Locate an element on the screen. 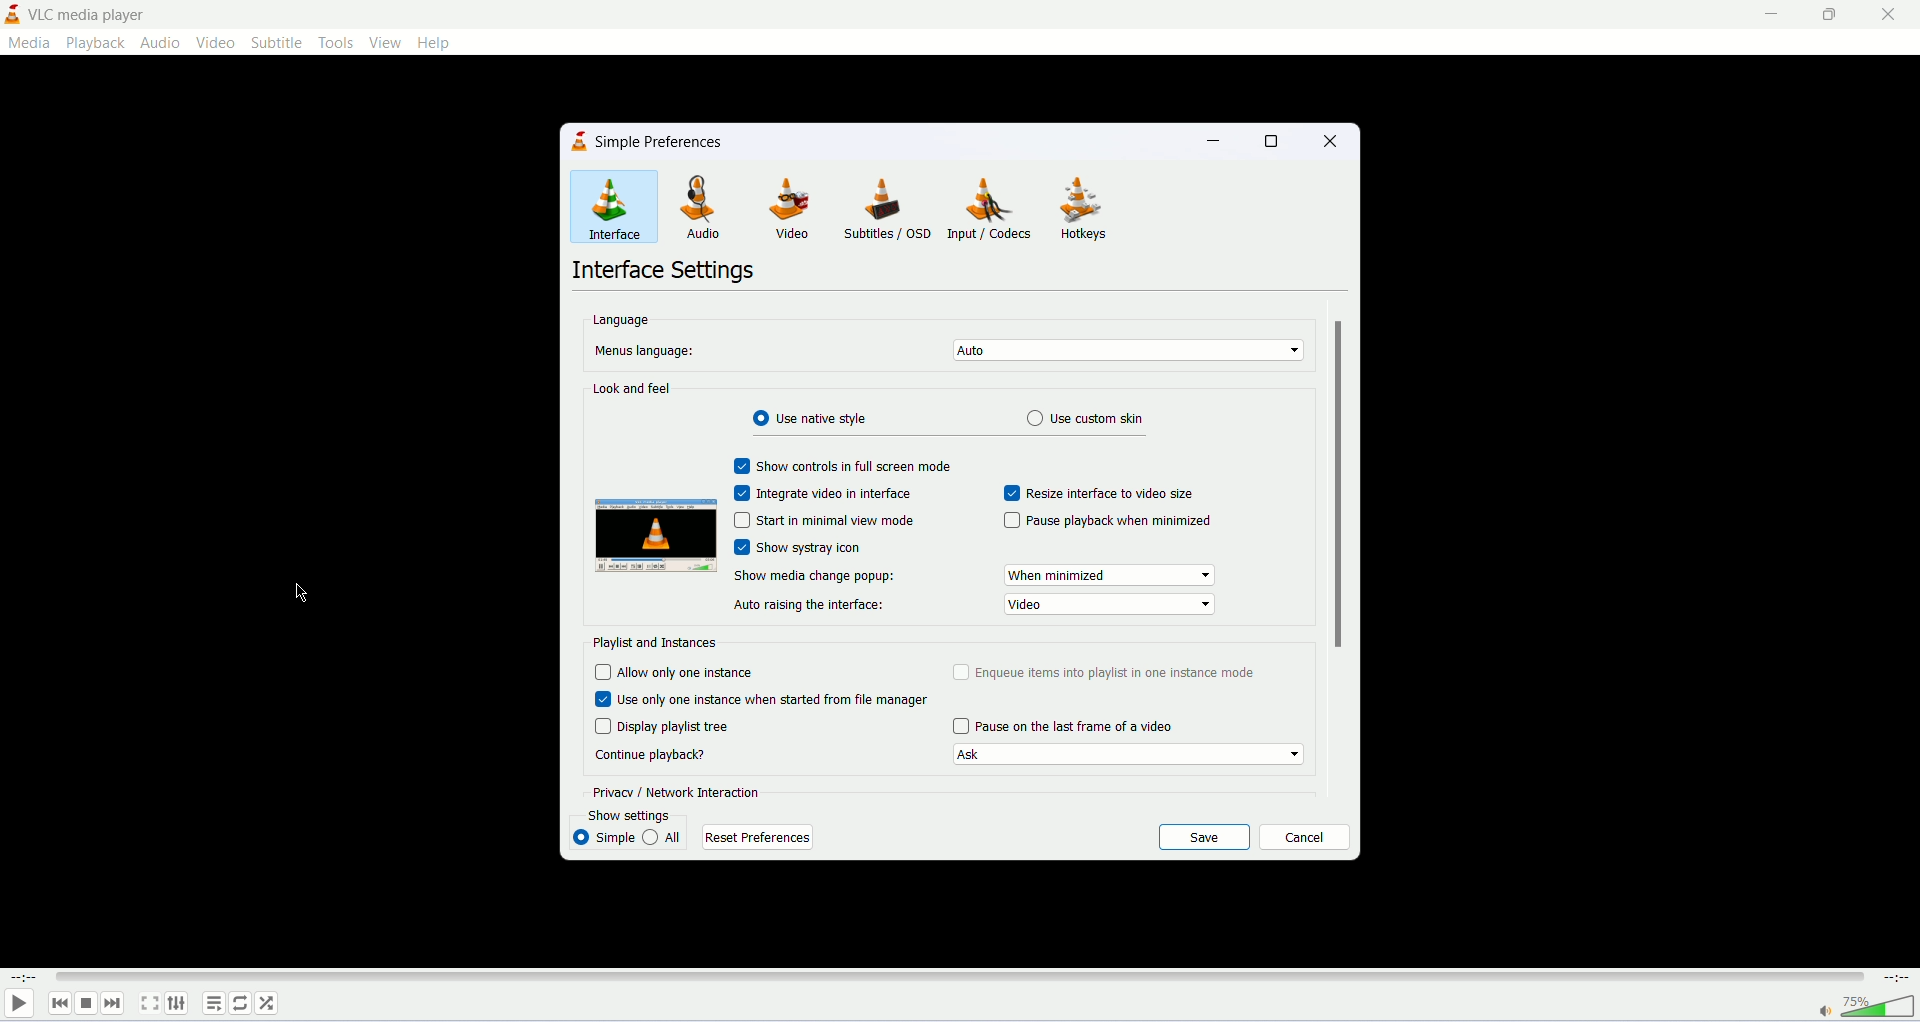 Image resolution: width=1920 pixels, height=1022 pixels. continue playback? is located at coordinates (659, 756).